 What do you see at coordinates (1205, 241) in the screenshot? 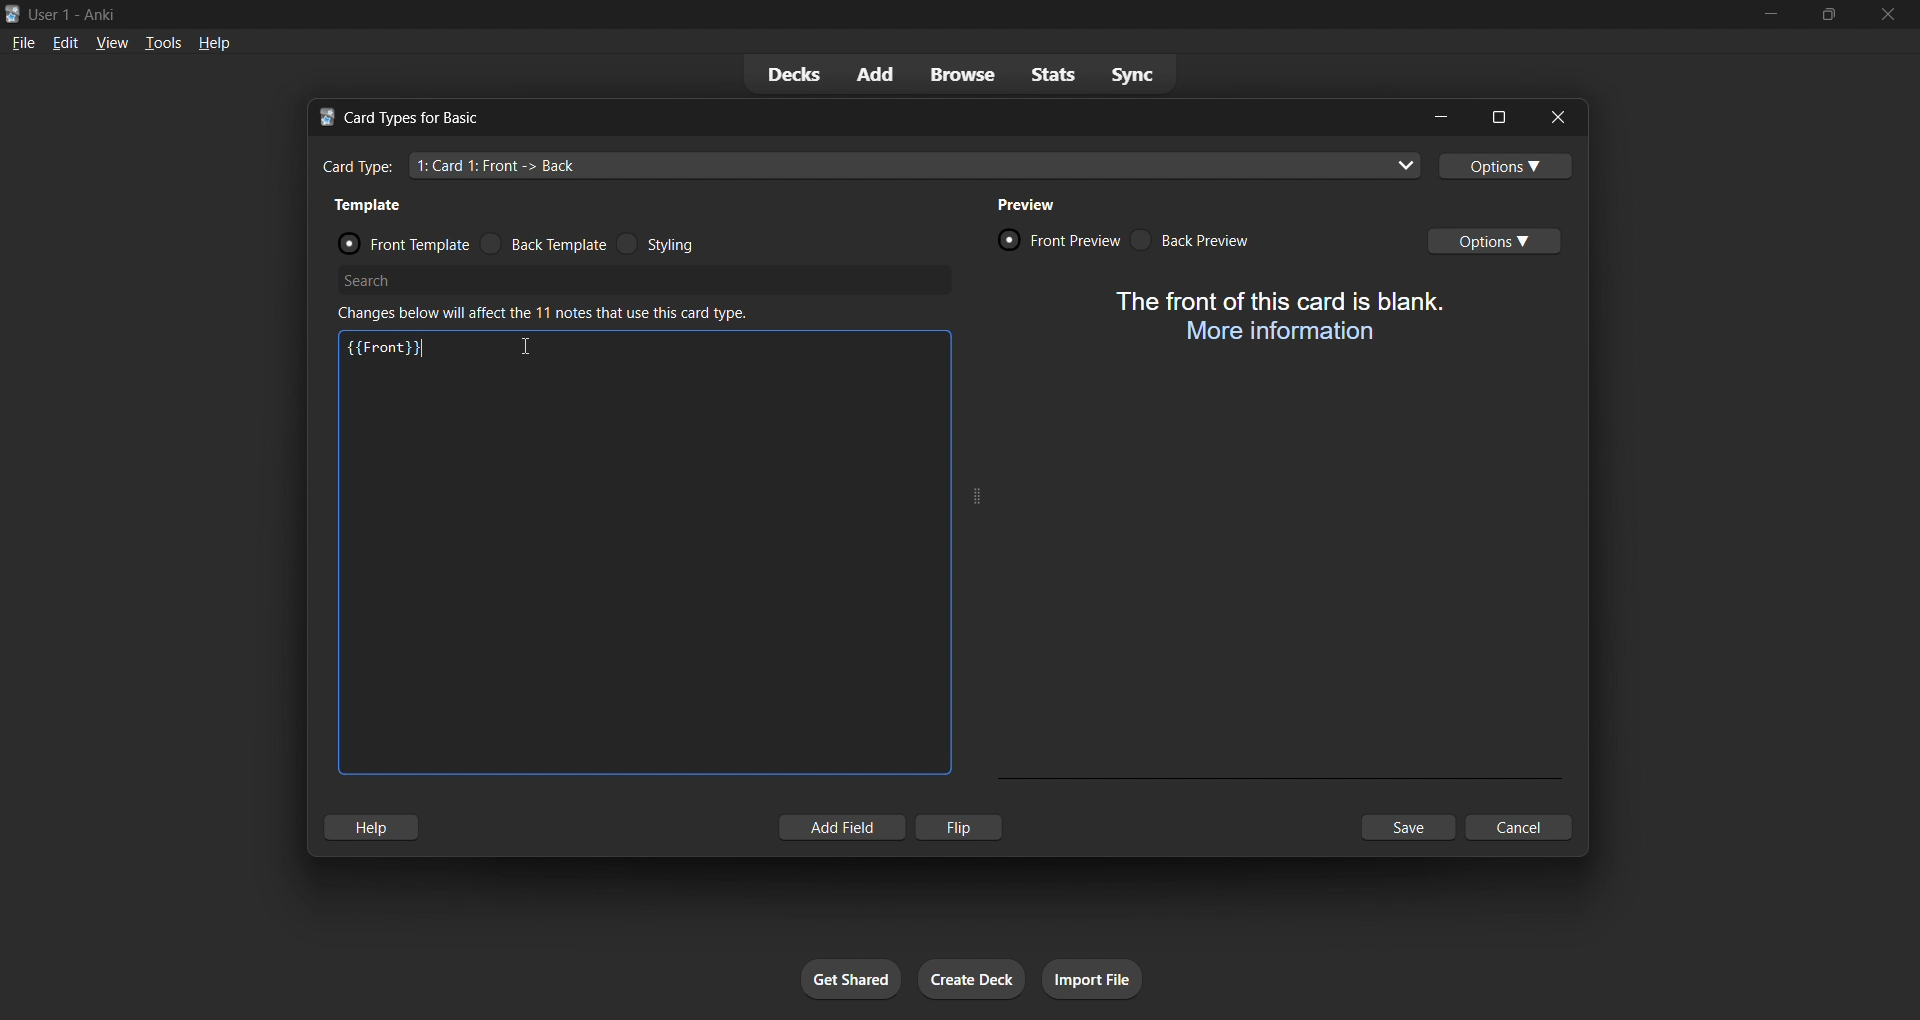
I see `back preview` at bounding box center [1205, 241].